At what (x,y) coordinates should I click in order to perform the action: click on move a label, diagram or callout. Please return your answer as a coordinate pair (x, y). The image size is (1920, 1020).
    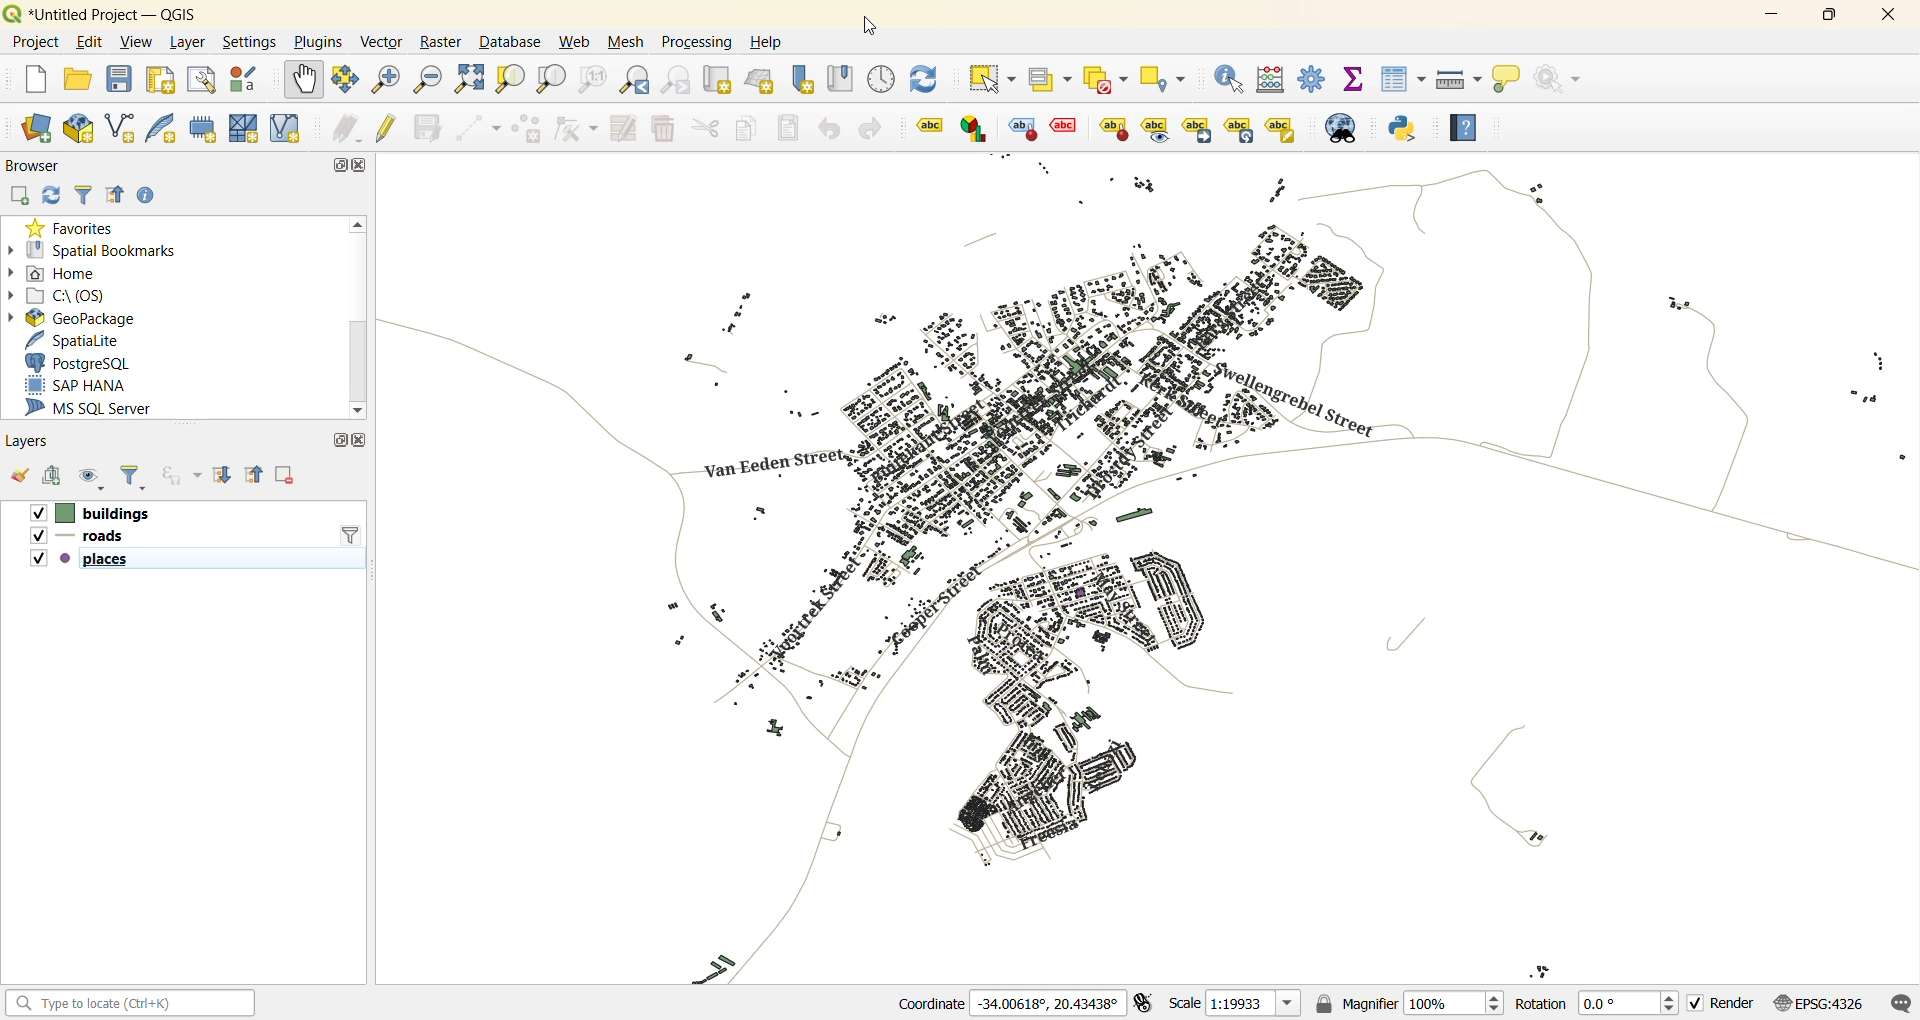
    Looking at the image, I should click on (1198, 130).